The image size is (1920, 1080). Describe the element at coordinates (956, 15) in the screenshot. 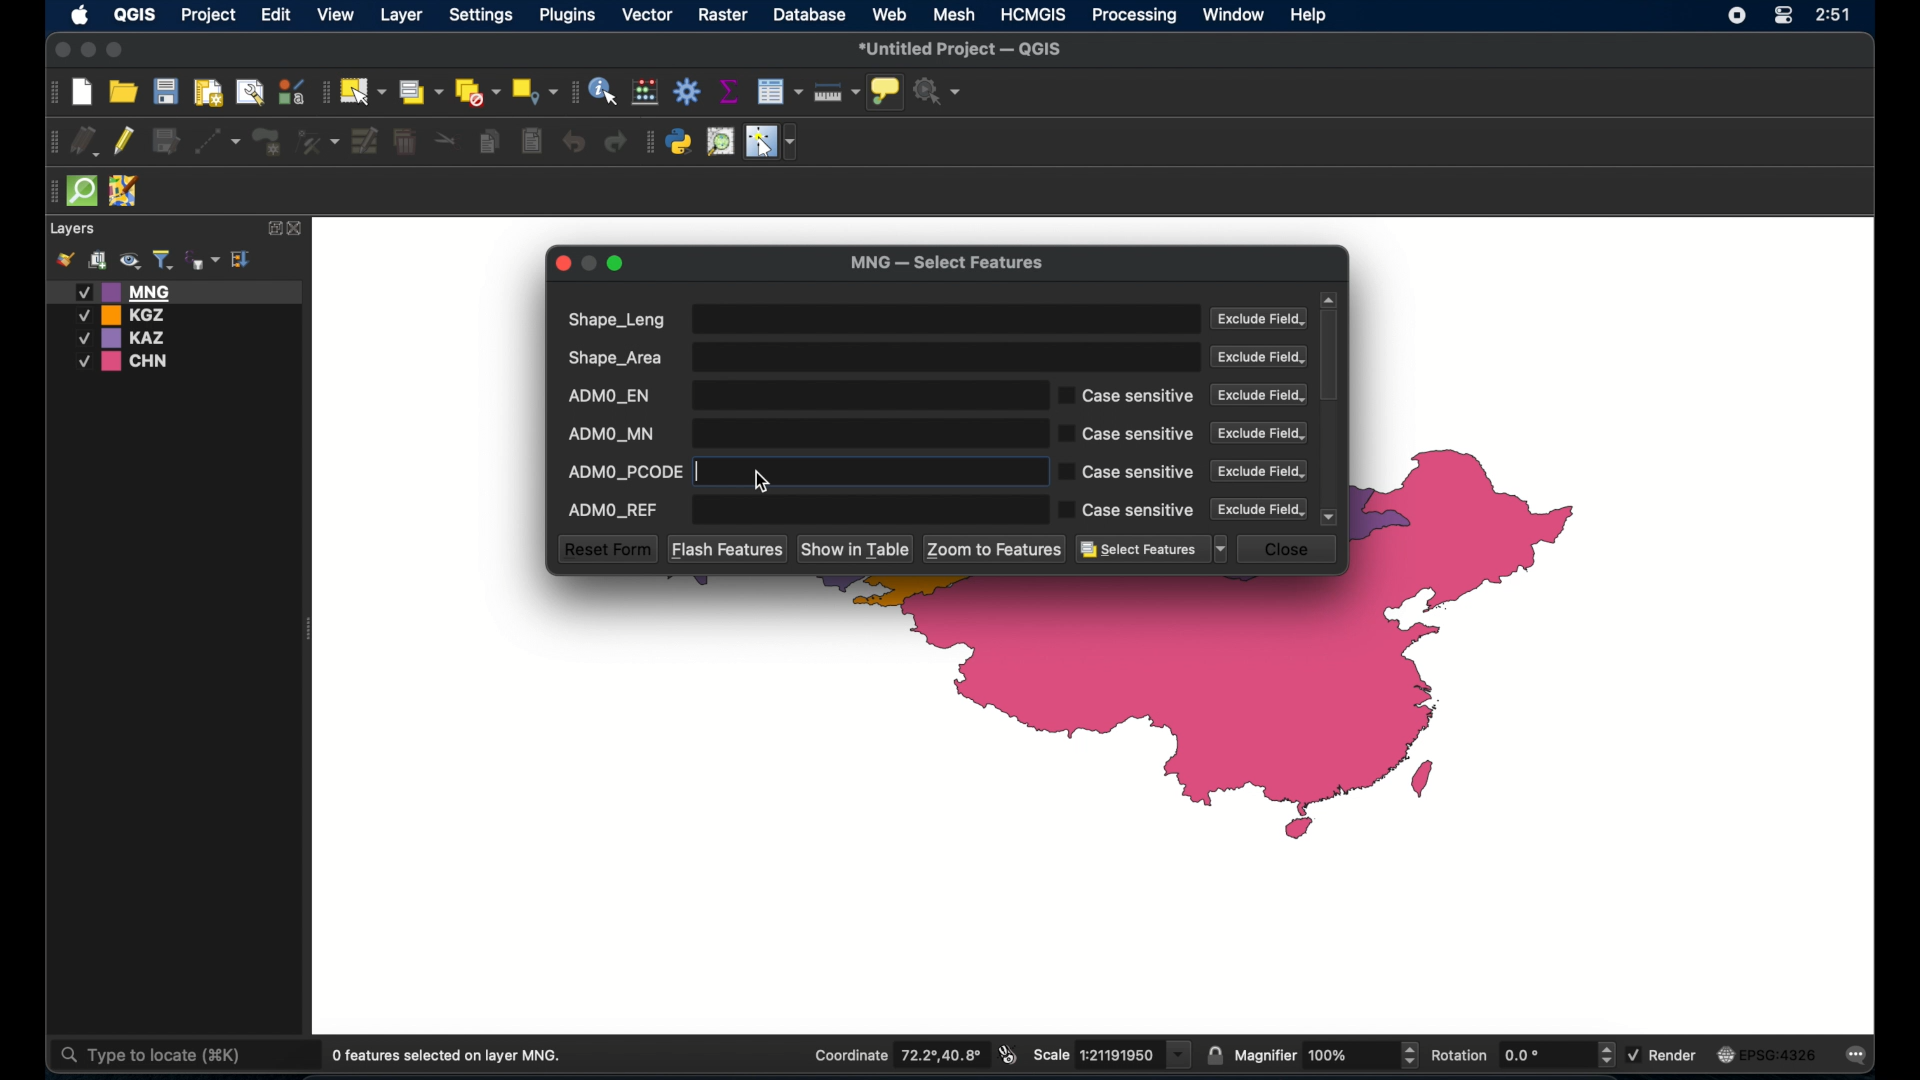

I see `mesh` at that location.